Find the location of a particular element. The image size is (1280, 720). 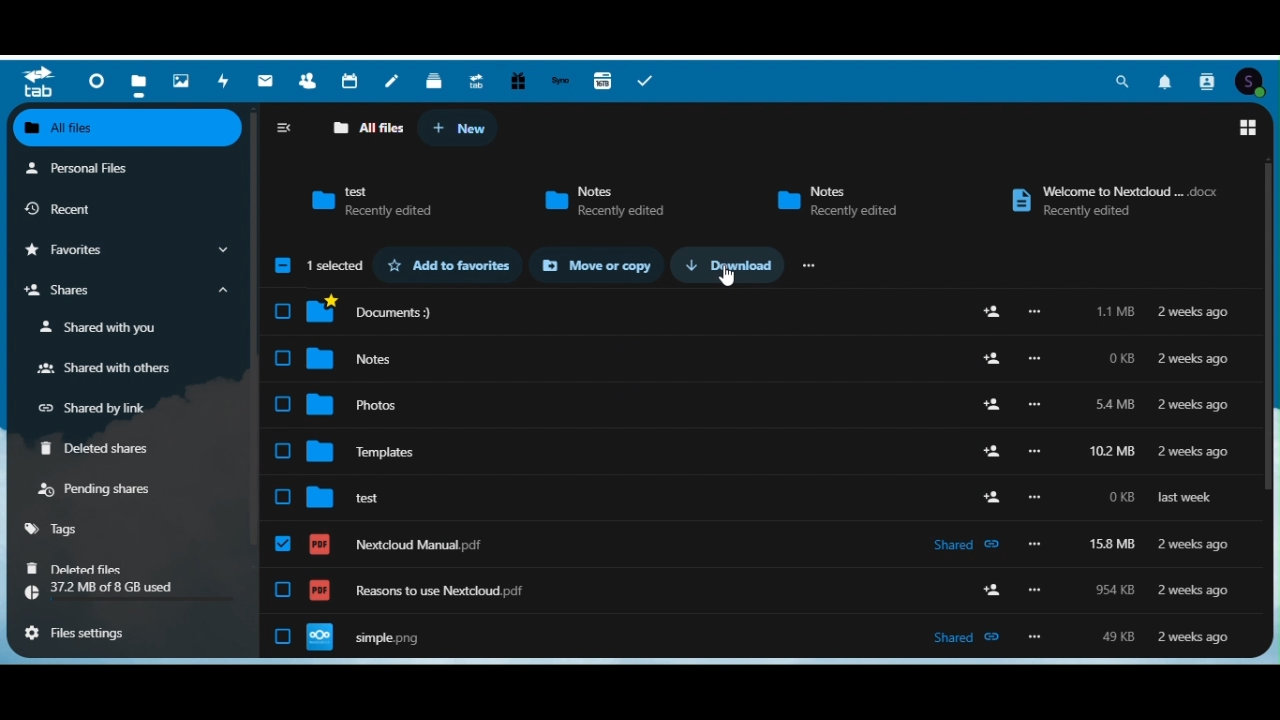

templates is located at coordinates (761, 456).